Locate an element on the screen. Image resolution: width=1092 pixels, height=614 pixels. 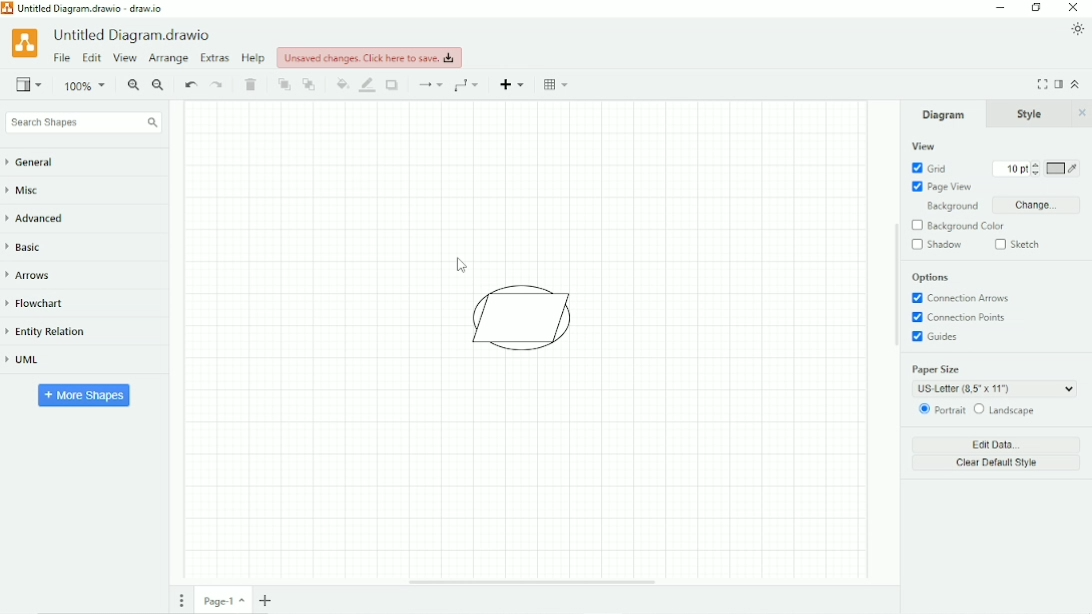
Flowchart is located at coordinates (43, 304).